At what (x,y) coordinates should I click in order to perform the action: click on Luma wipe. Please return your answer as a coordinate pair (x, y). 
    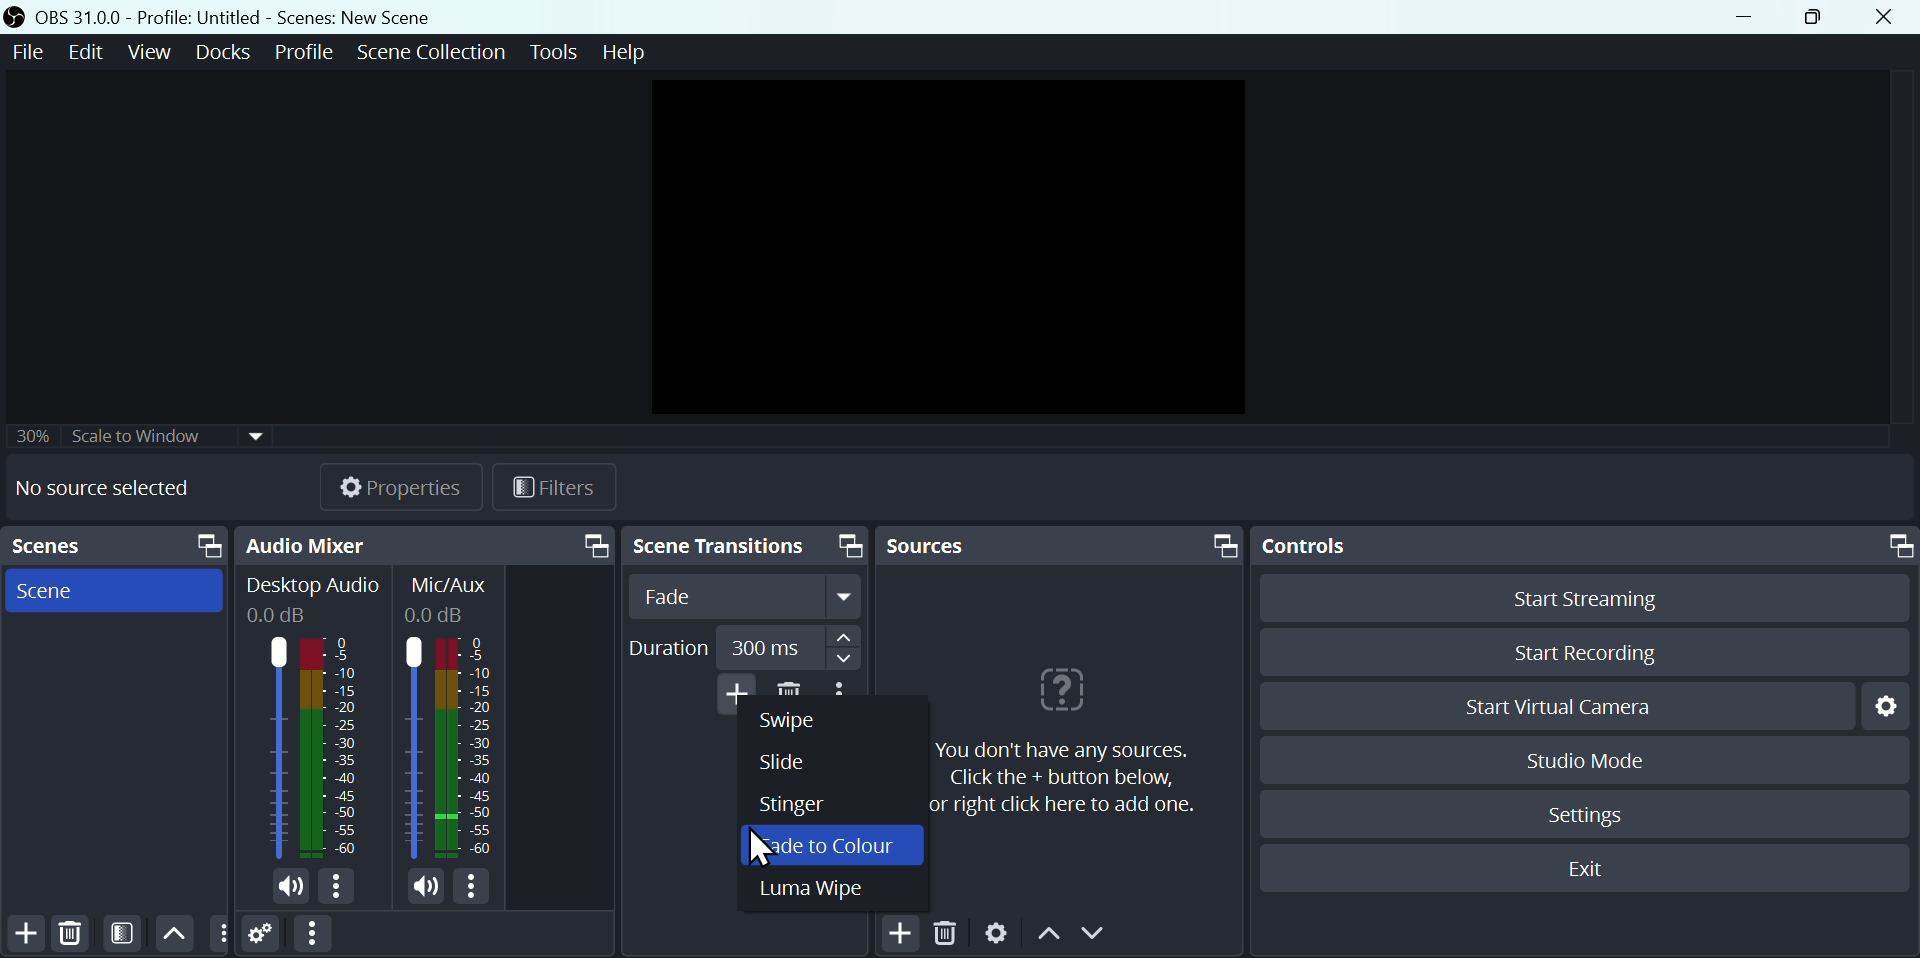
    Looking at the image, I should click on (826, 896).